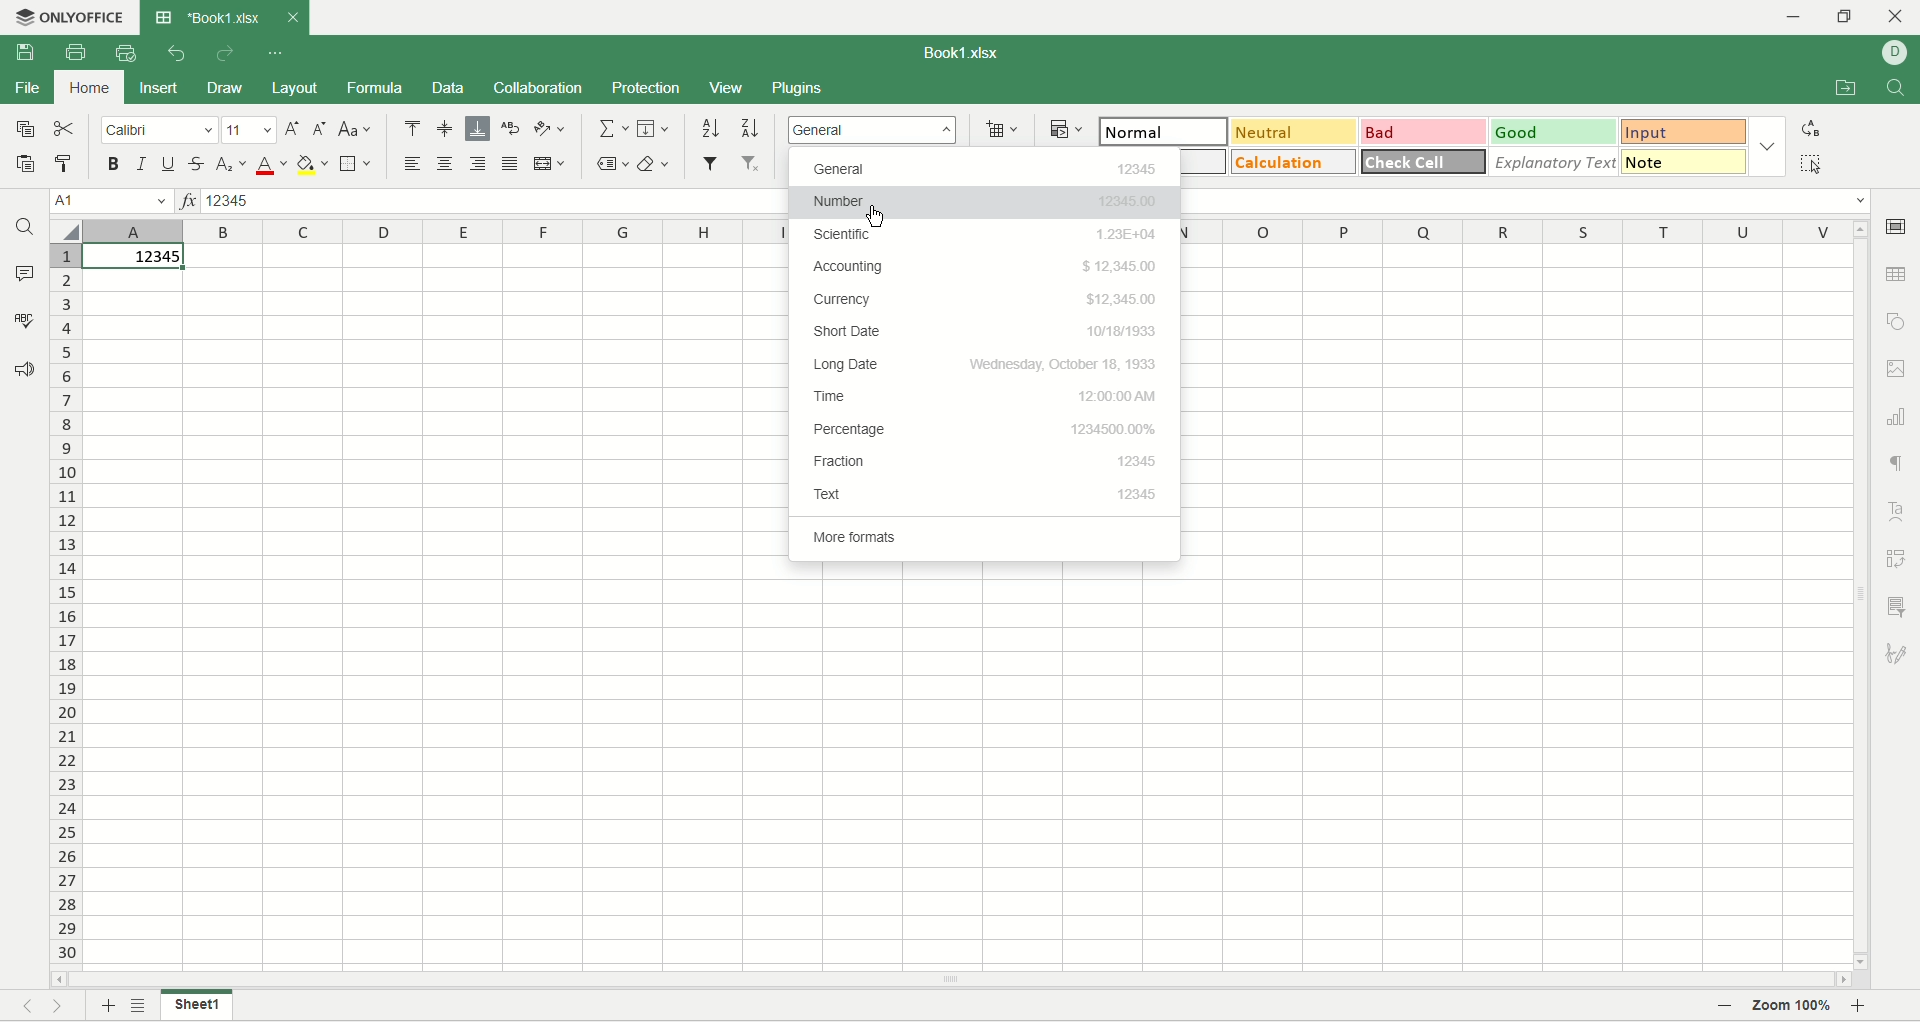 This screenshot has width=1920, height=1022. Describe the element at coordinates (356, 165) in the screenshot. I see `border` at that location.